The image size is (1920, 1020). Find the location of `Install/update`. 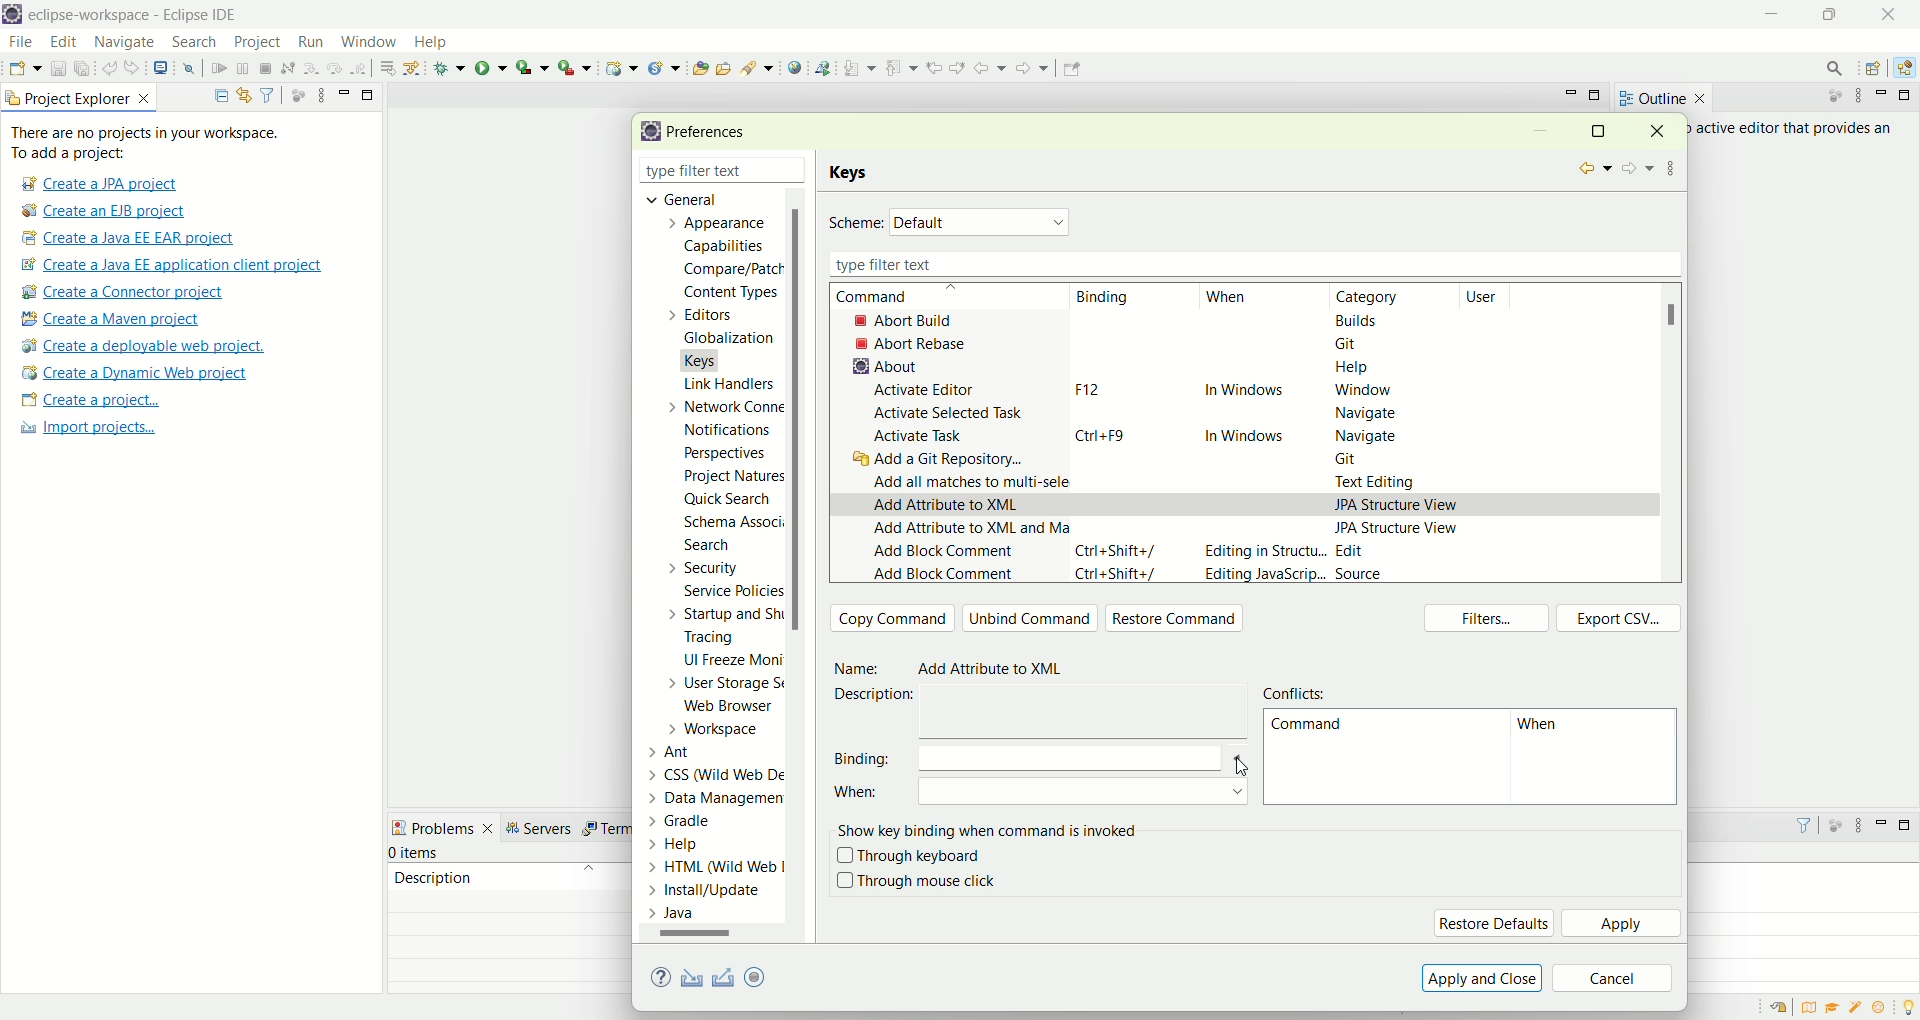

Install/update is located at coordinates (708, 893).